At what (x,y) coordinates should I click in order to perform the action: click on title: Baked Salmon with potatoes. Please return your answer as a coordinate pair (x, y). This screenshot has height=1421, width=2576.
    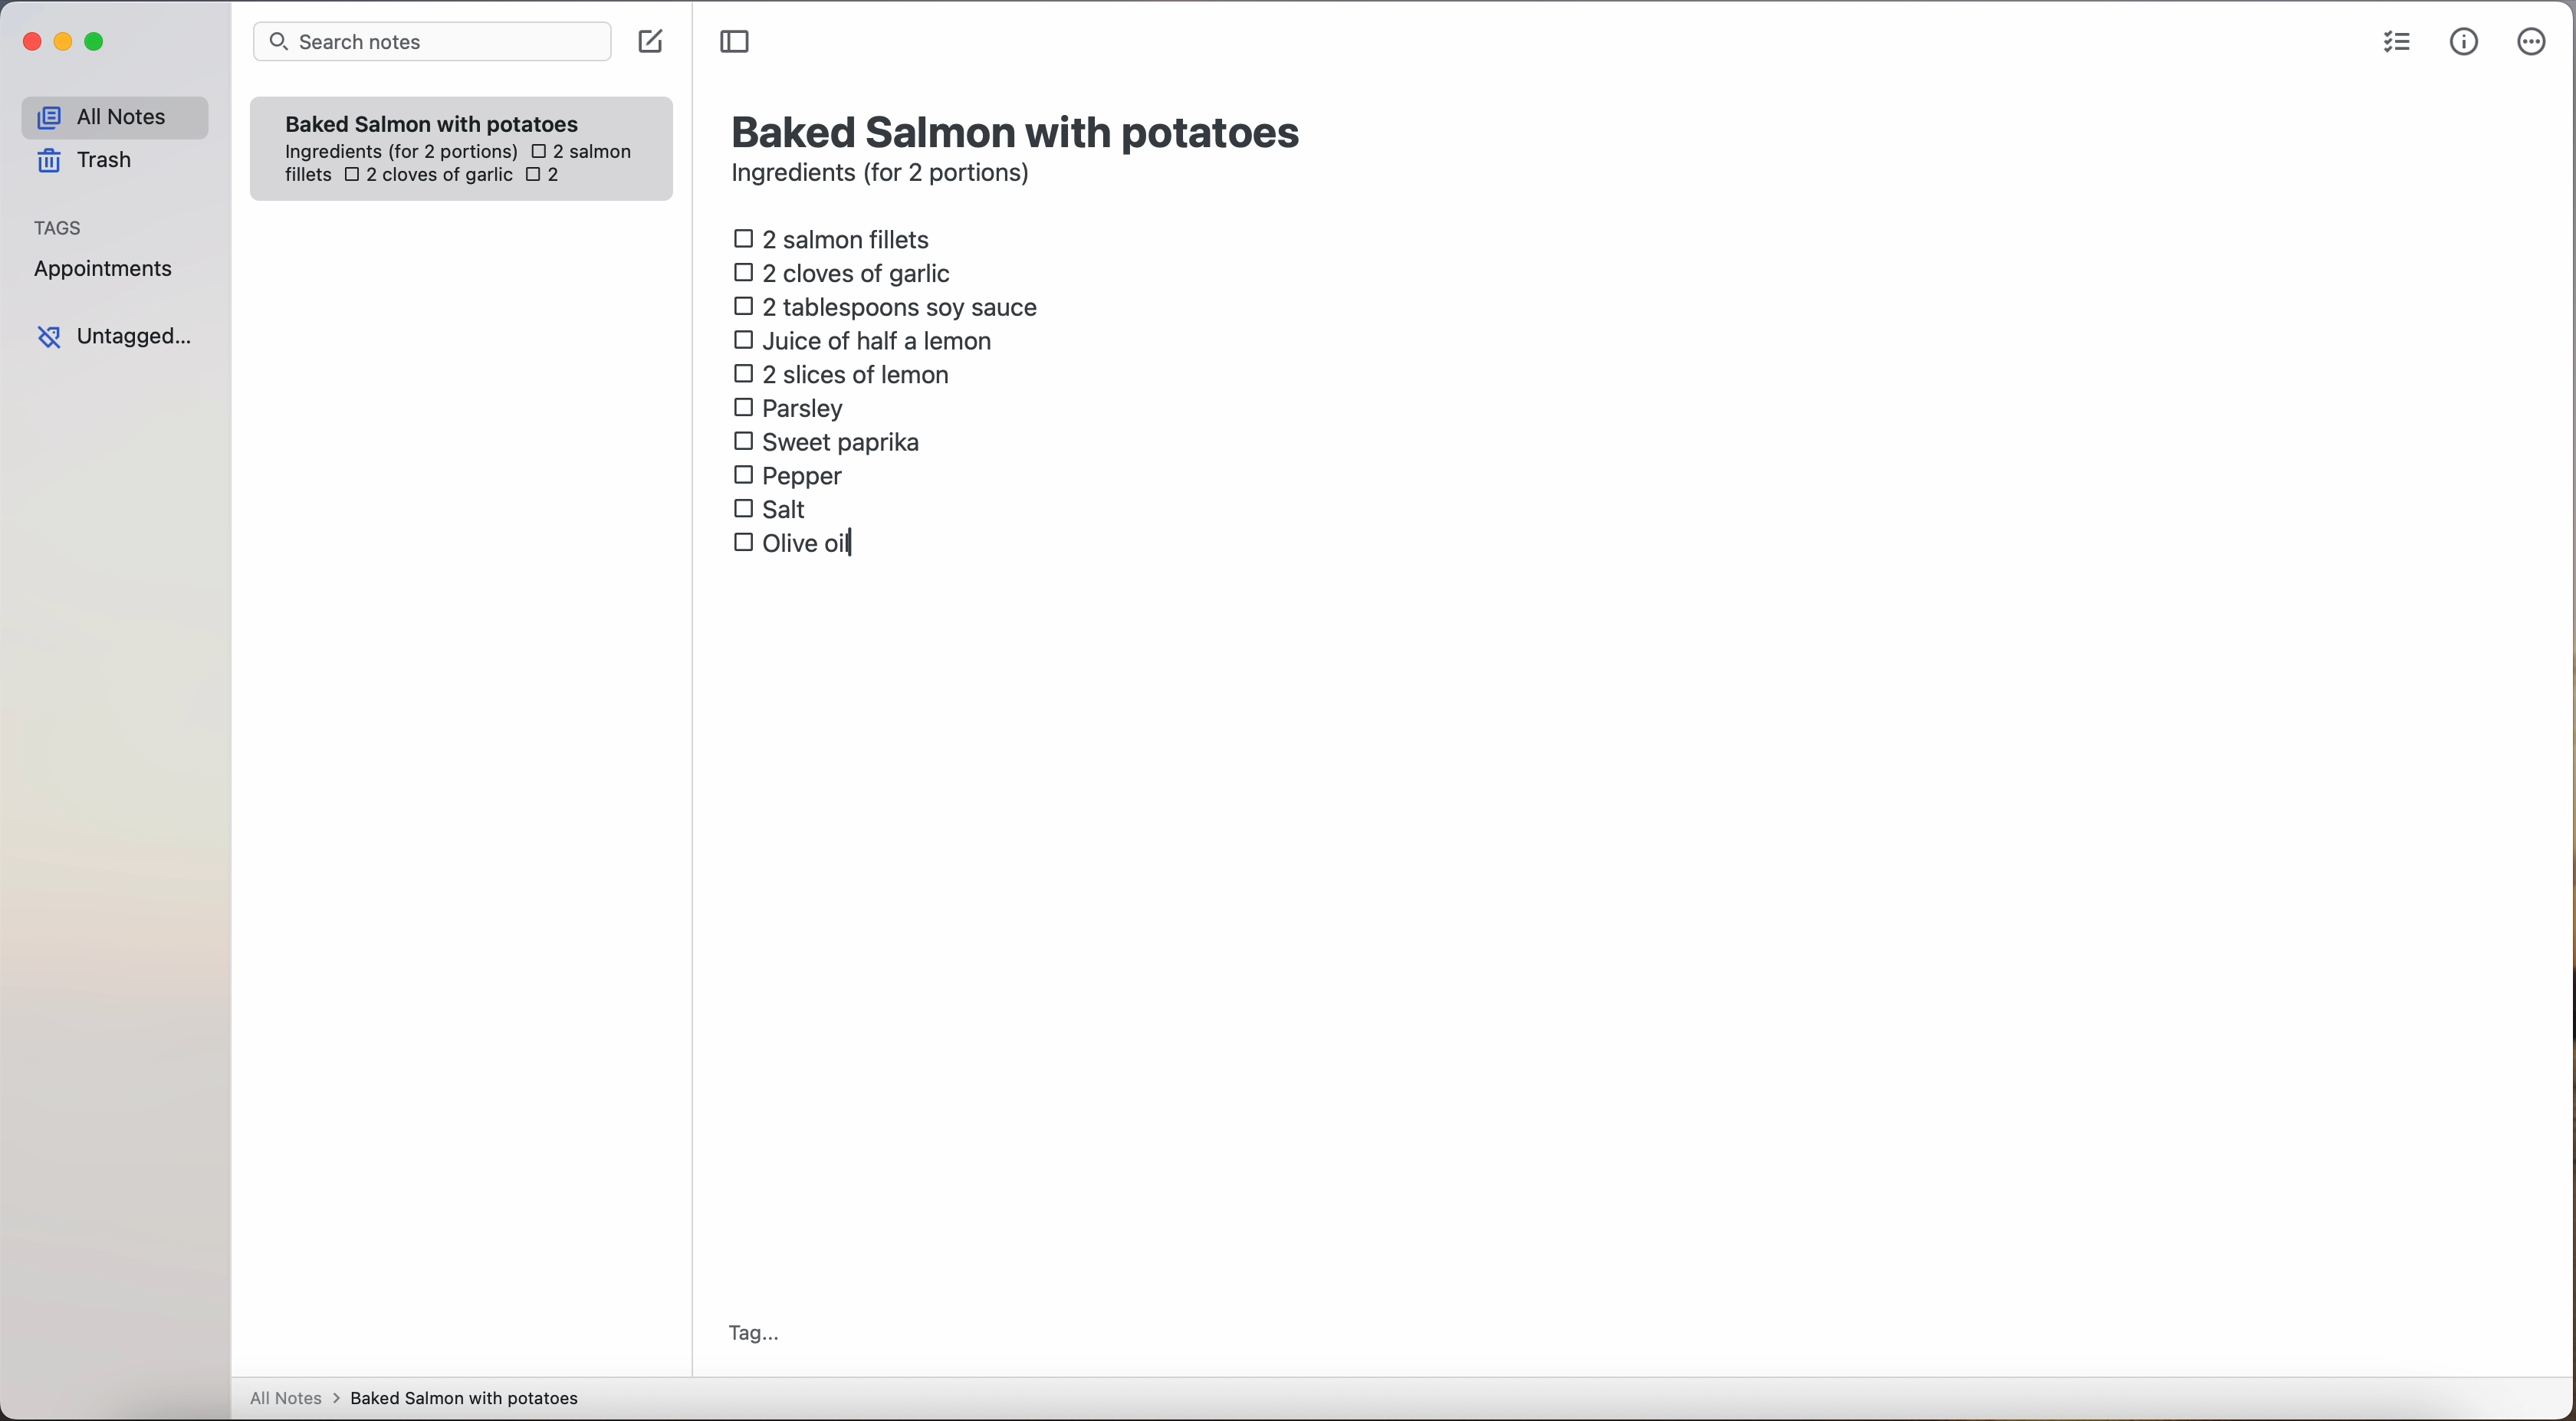
    Looking at the image, I should click on (1021, 129).